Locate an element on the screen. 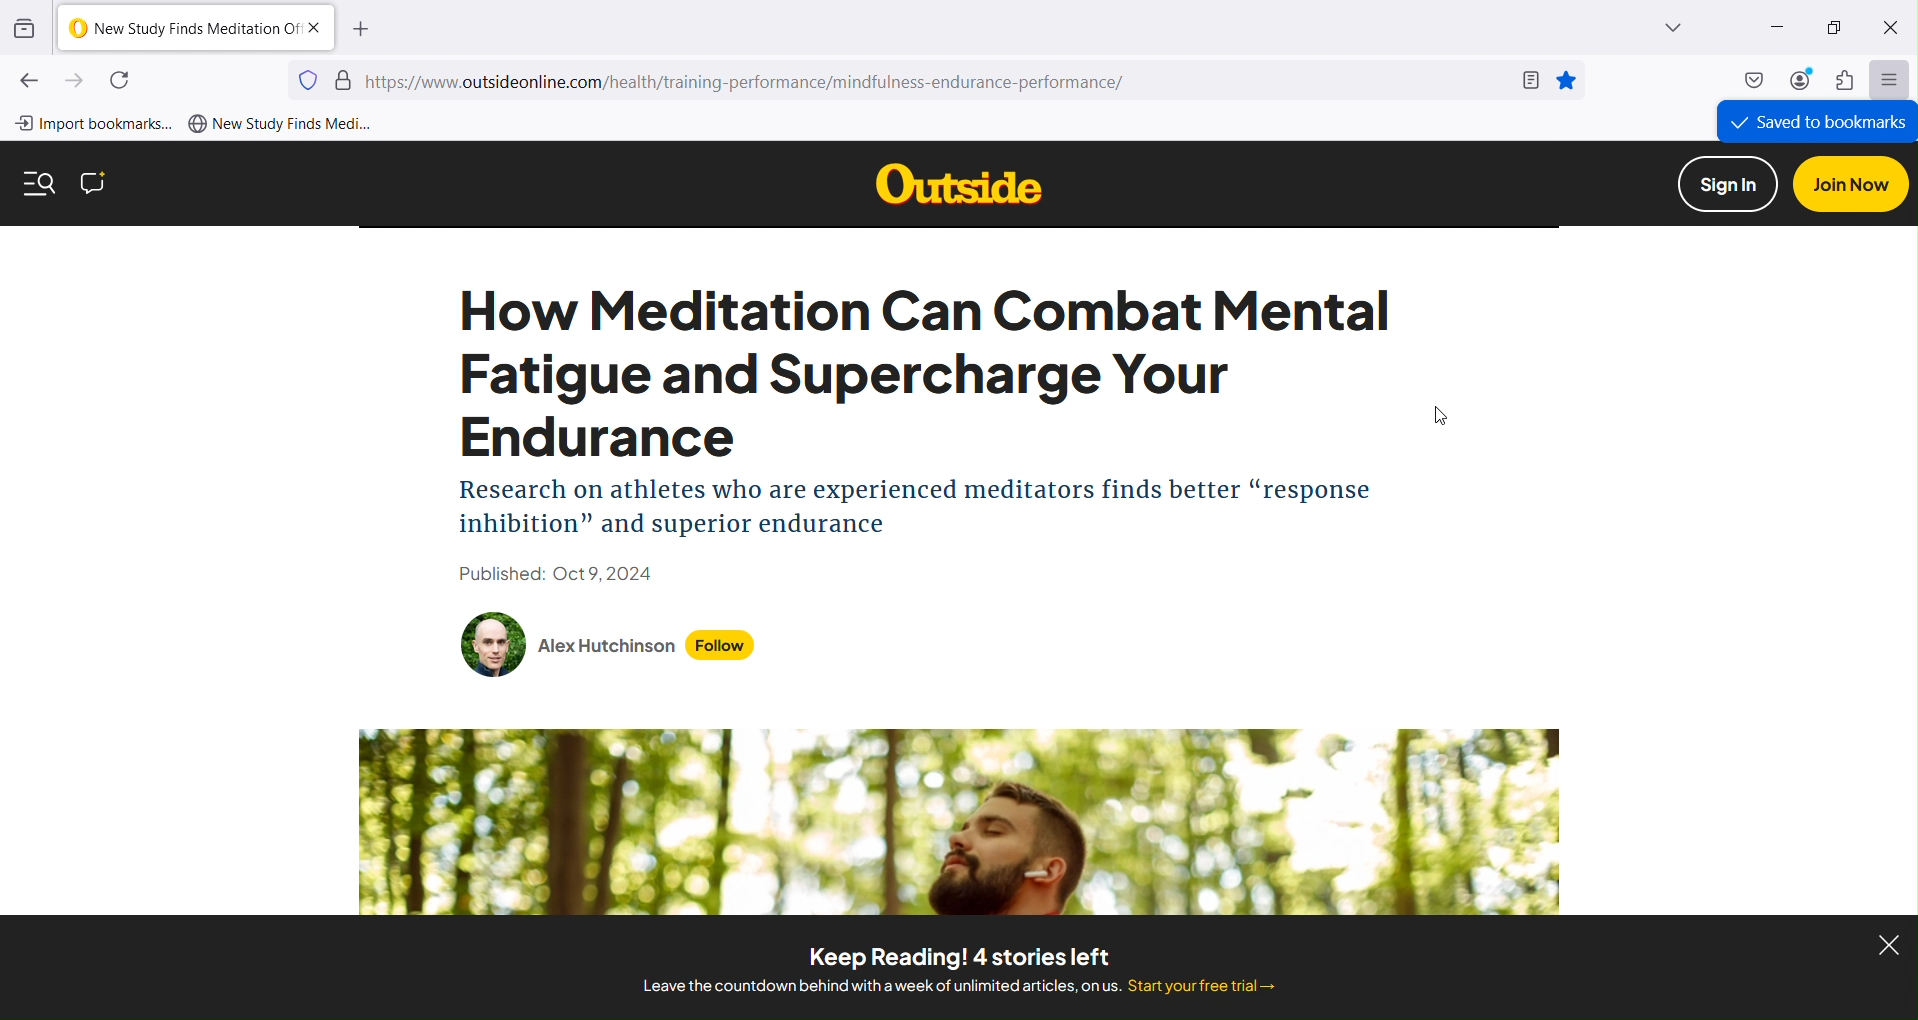 This screenshot has height=1020, width=1918. Current Tab is located at coordinates (195, 28).